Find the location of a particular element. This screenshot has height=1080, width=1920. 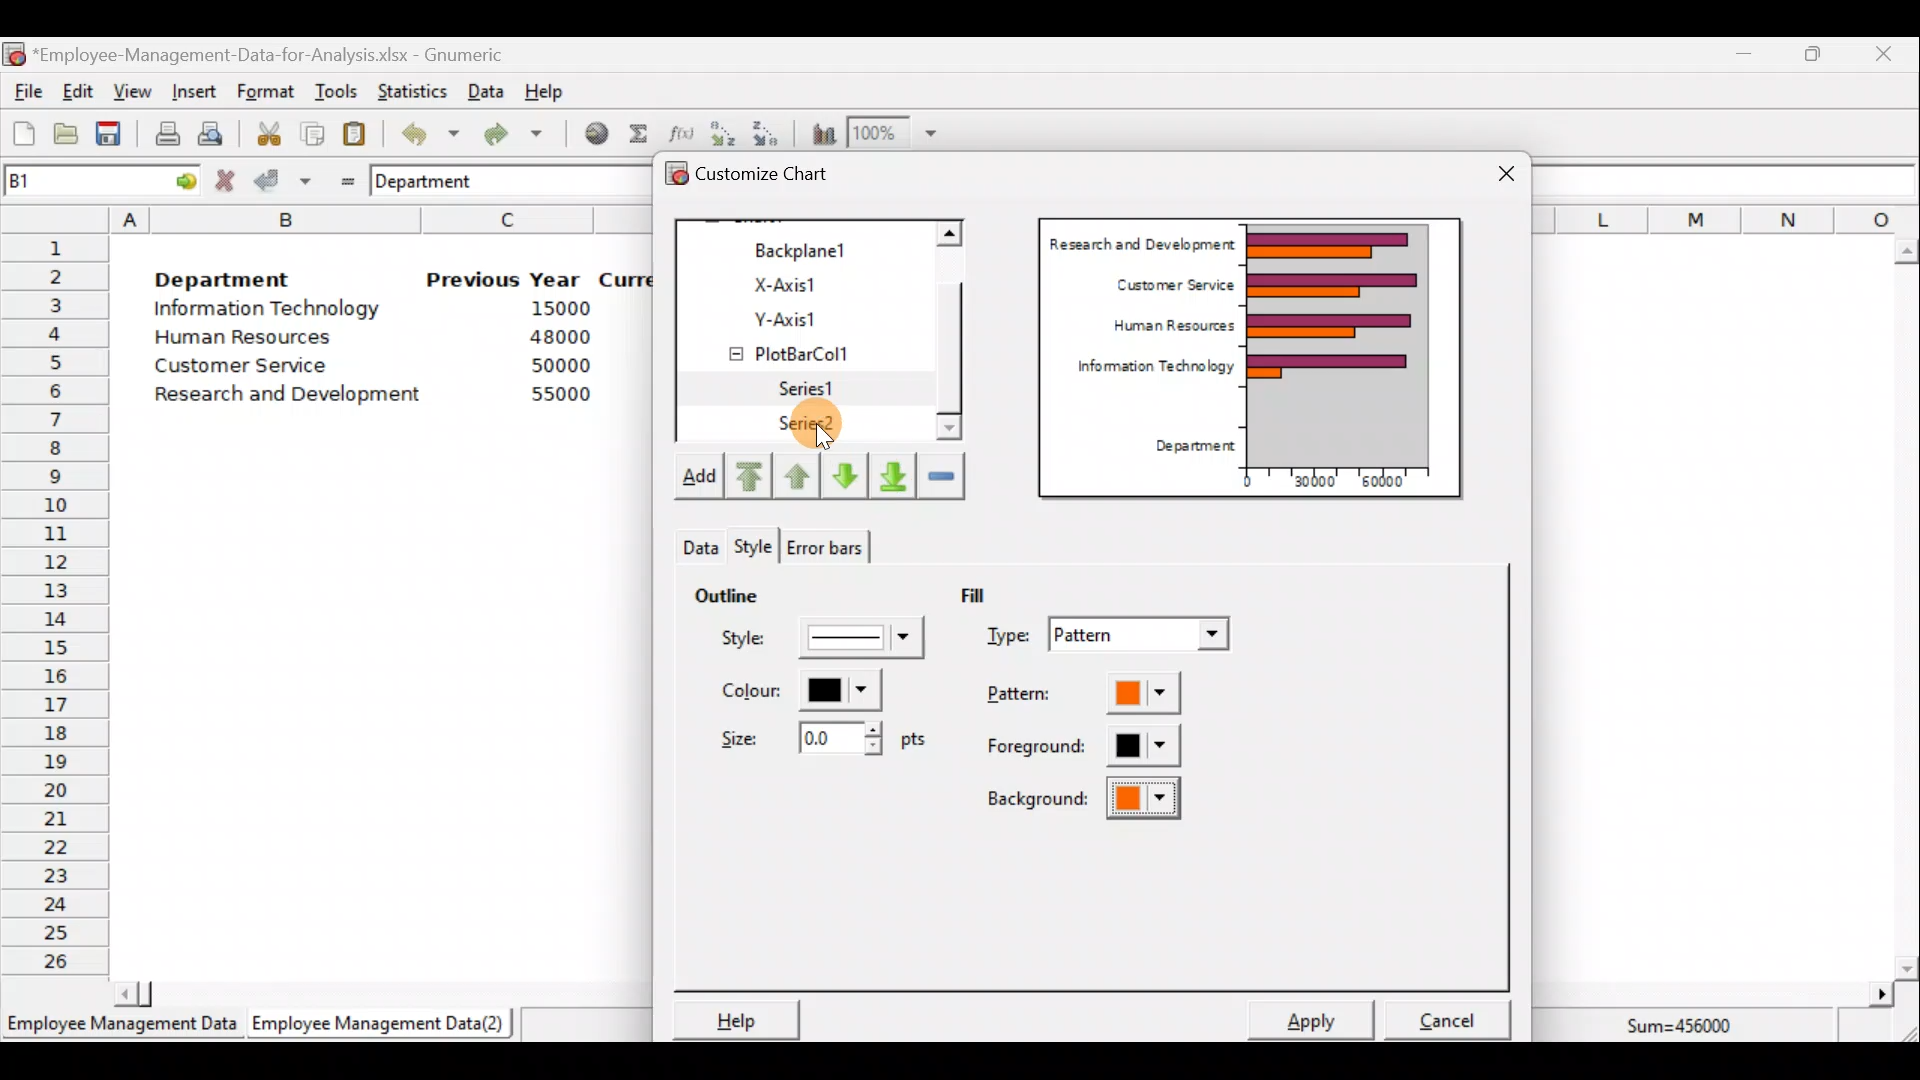

Move up is located at coordinates (797, 473).